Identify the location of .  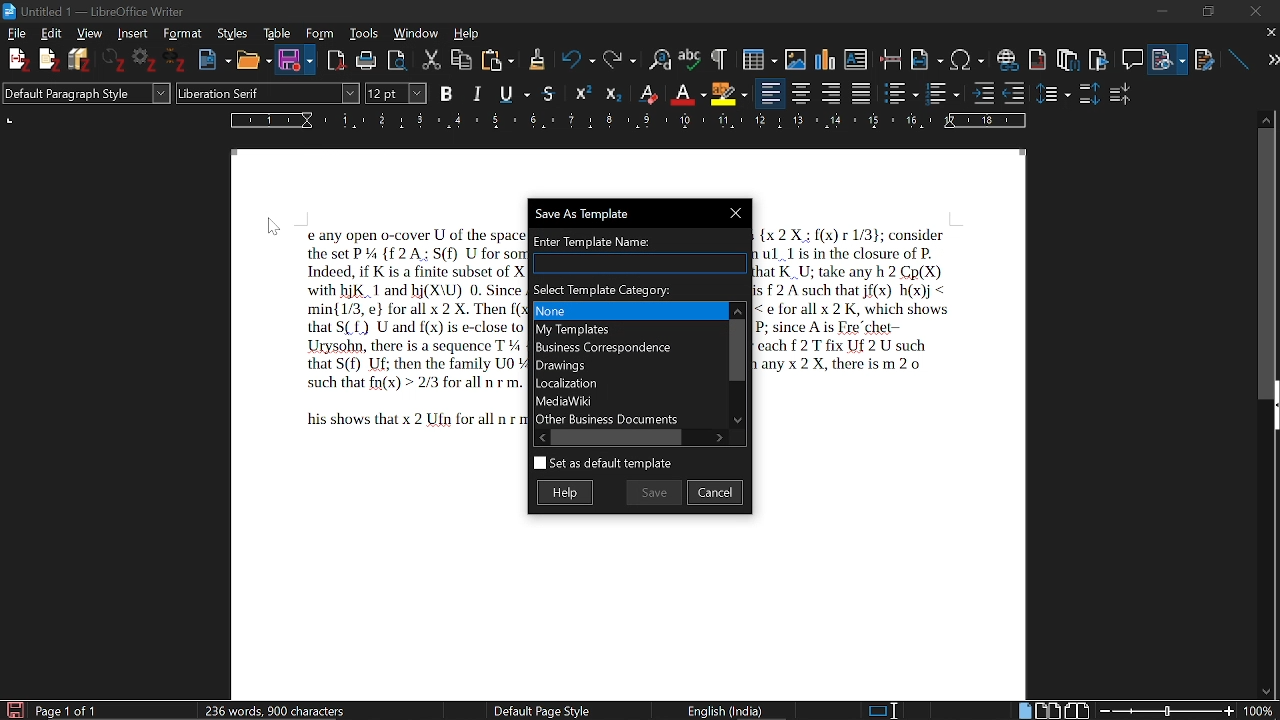
(585, 92).